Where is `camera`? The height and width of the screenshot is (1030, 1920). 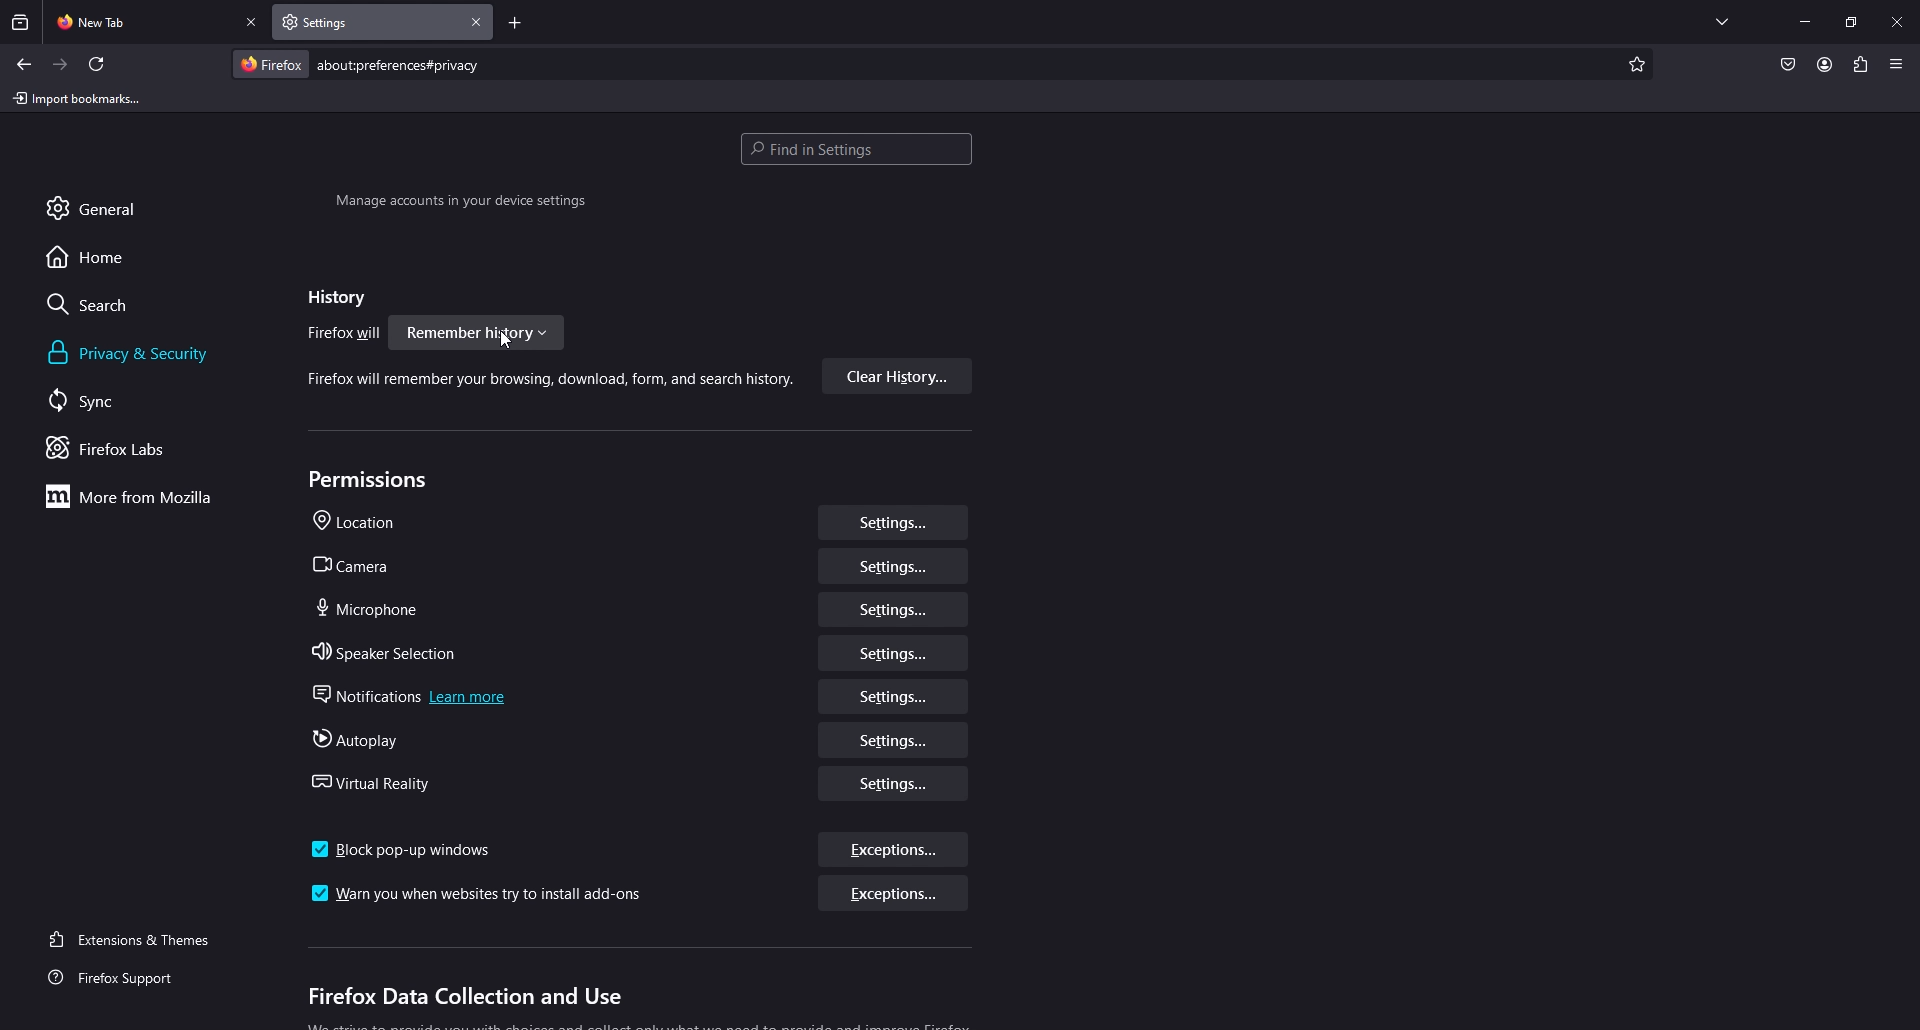 camera is located at coordinates (363, 566).